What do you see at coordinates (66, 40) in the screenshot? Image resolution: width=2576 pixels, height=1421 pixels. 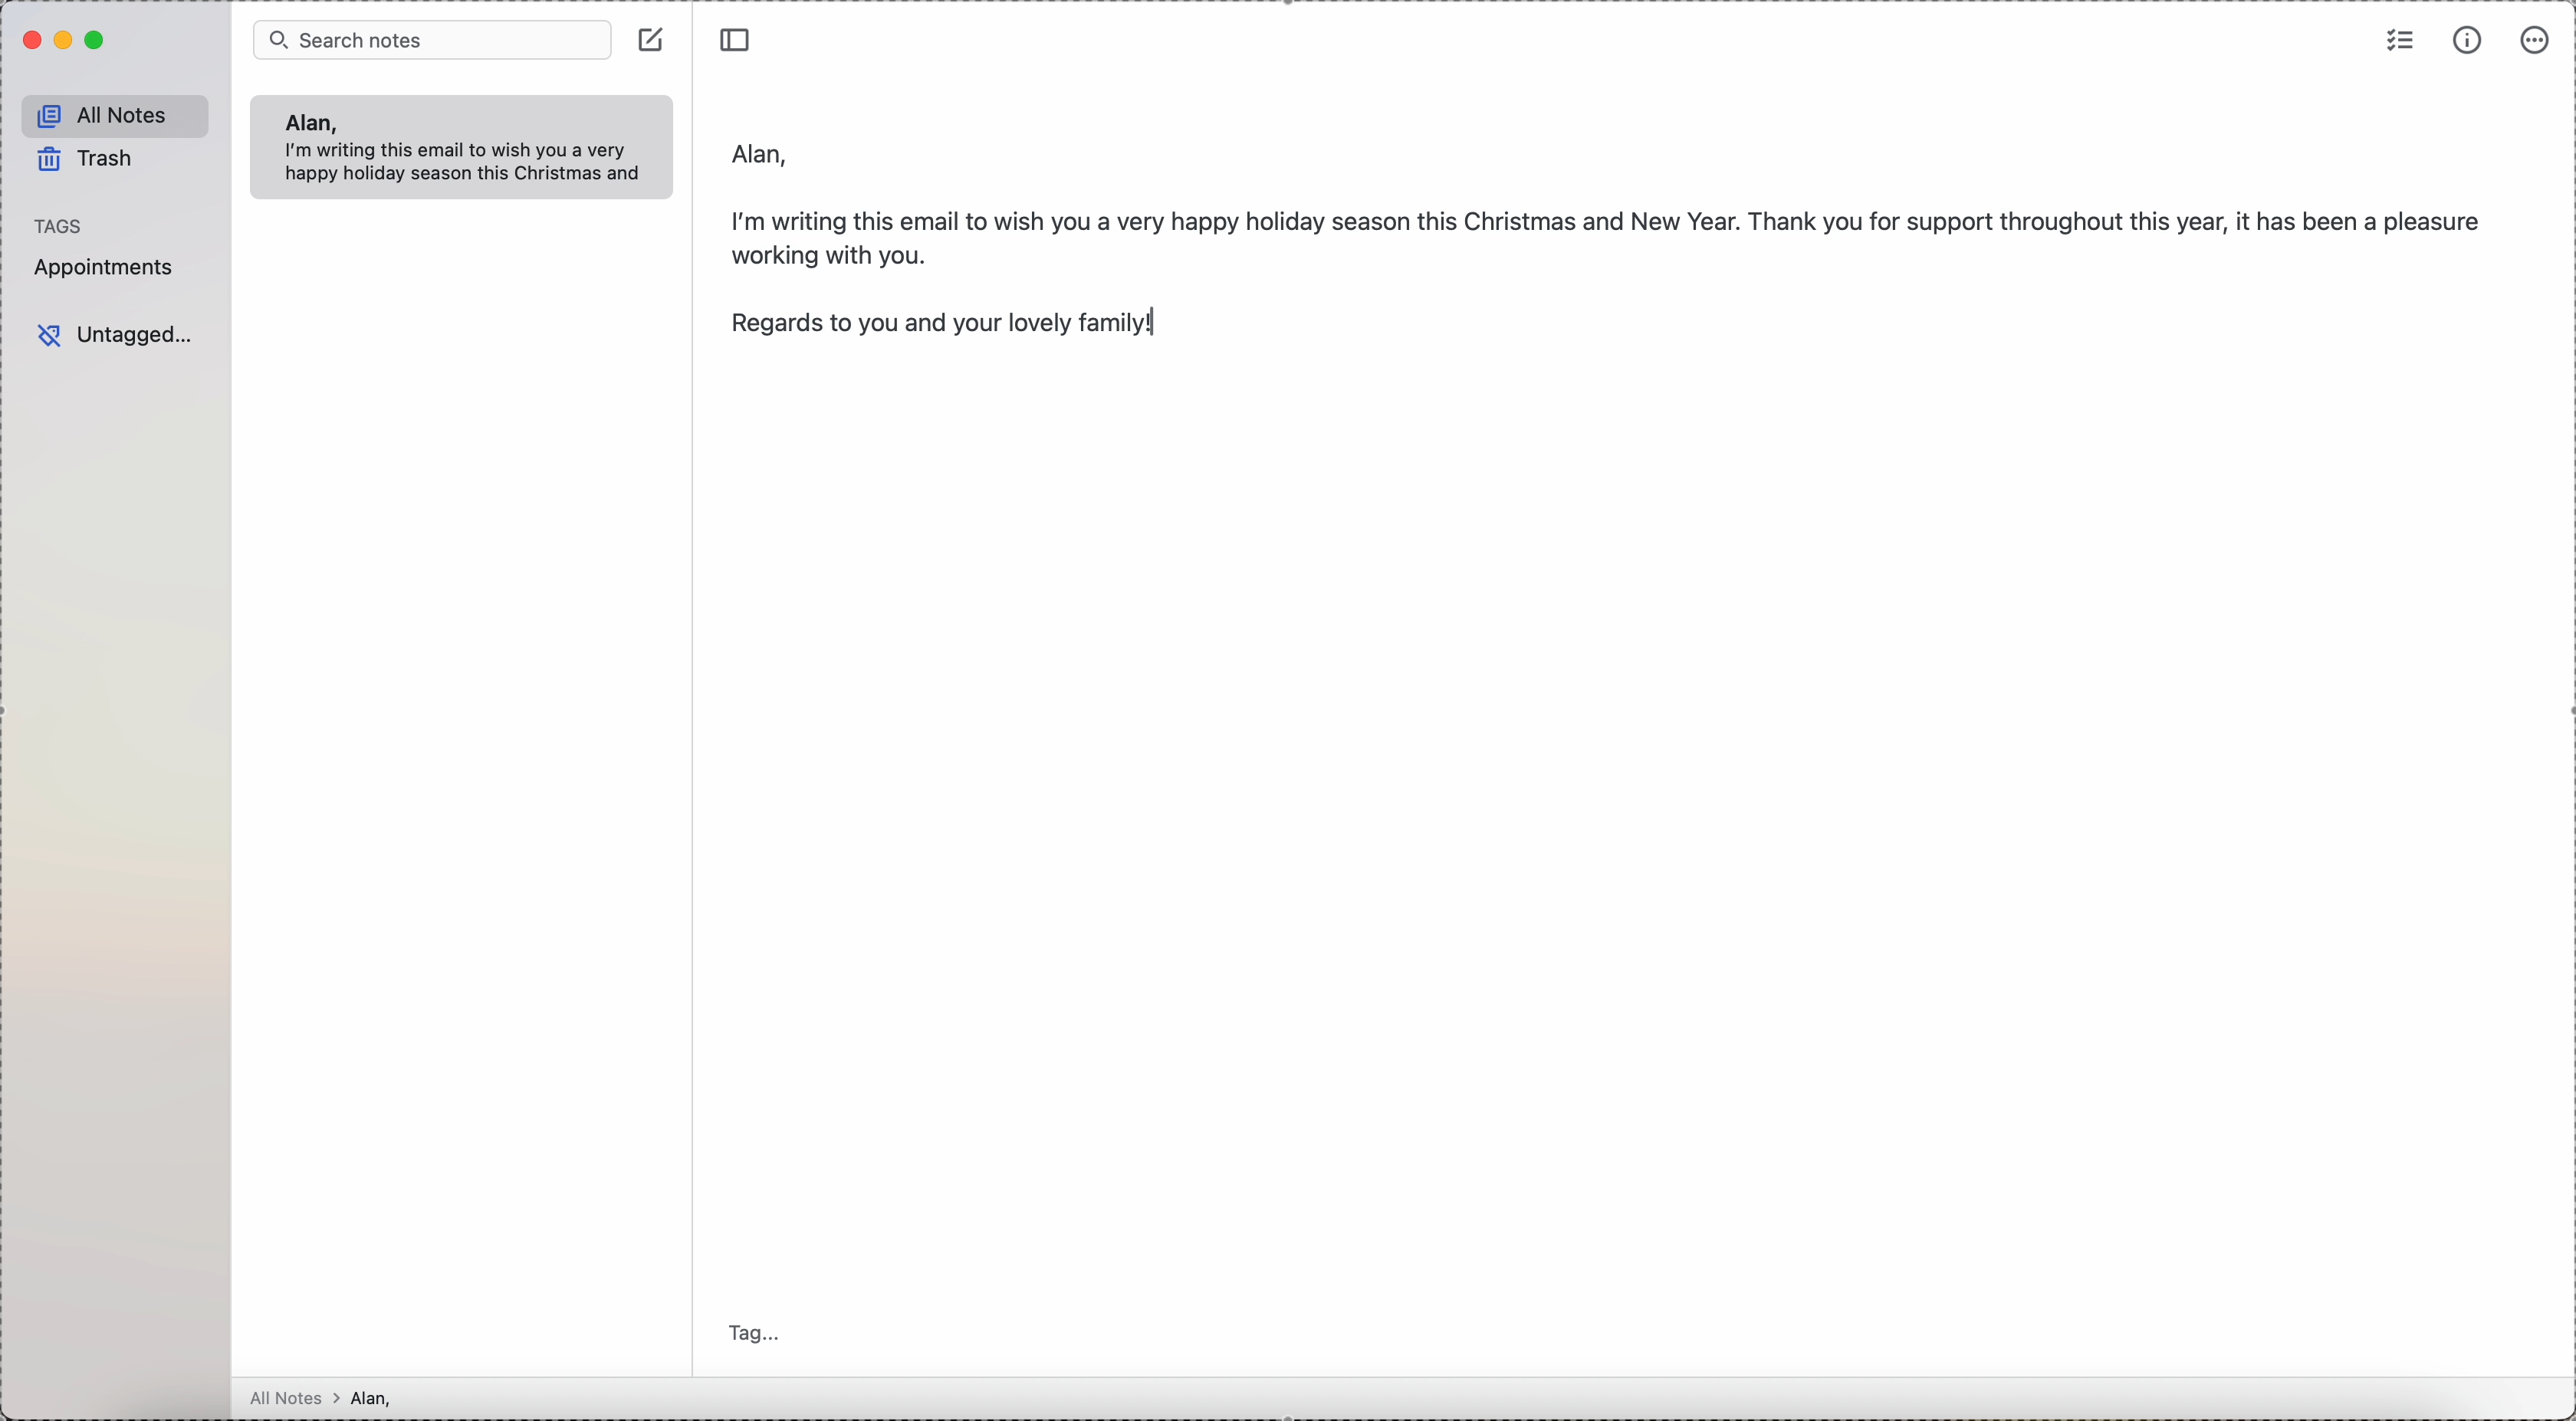 I see `minimize Simplenote` at bounding box center [66, 40].